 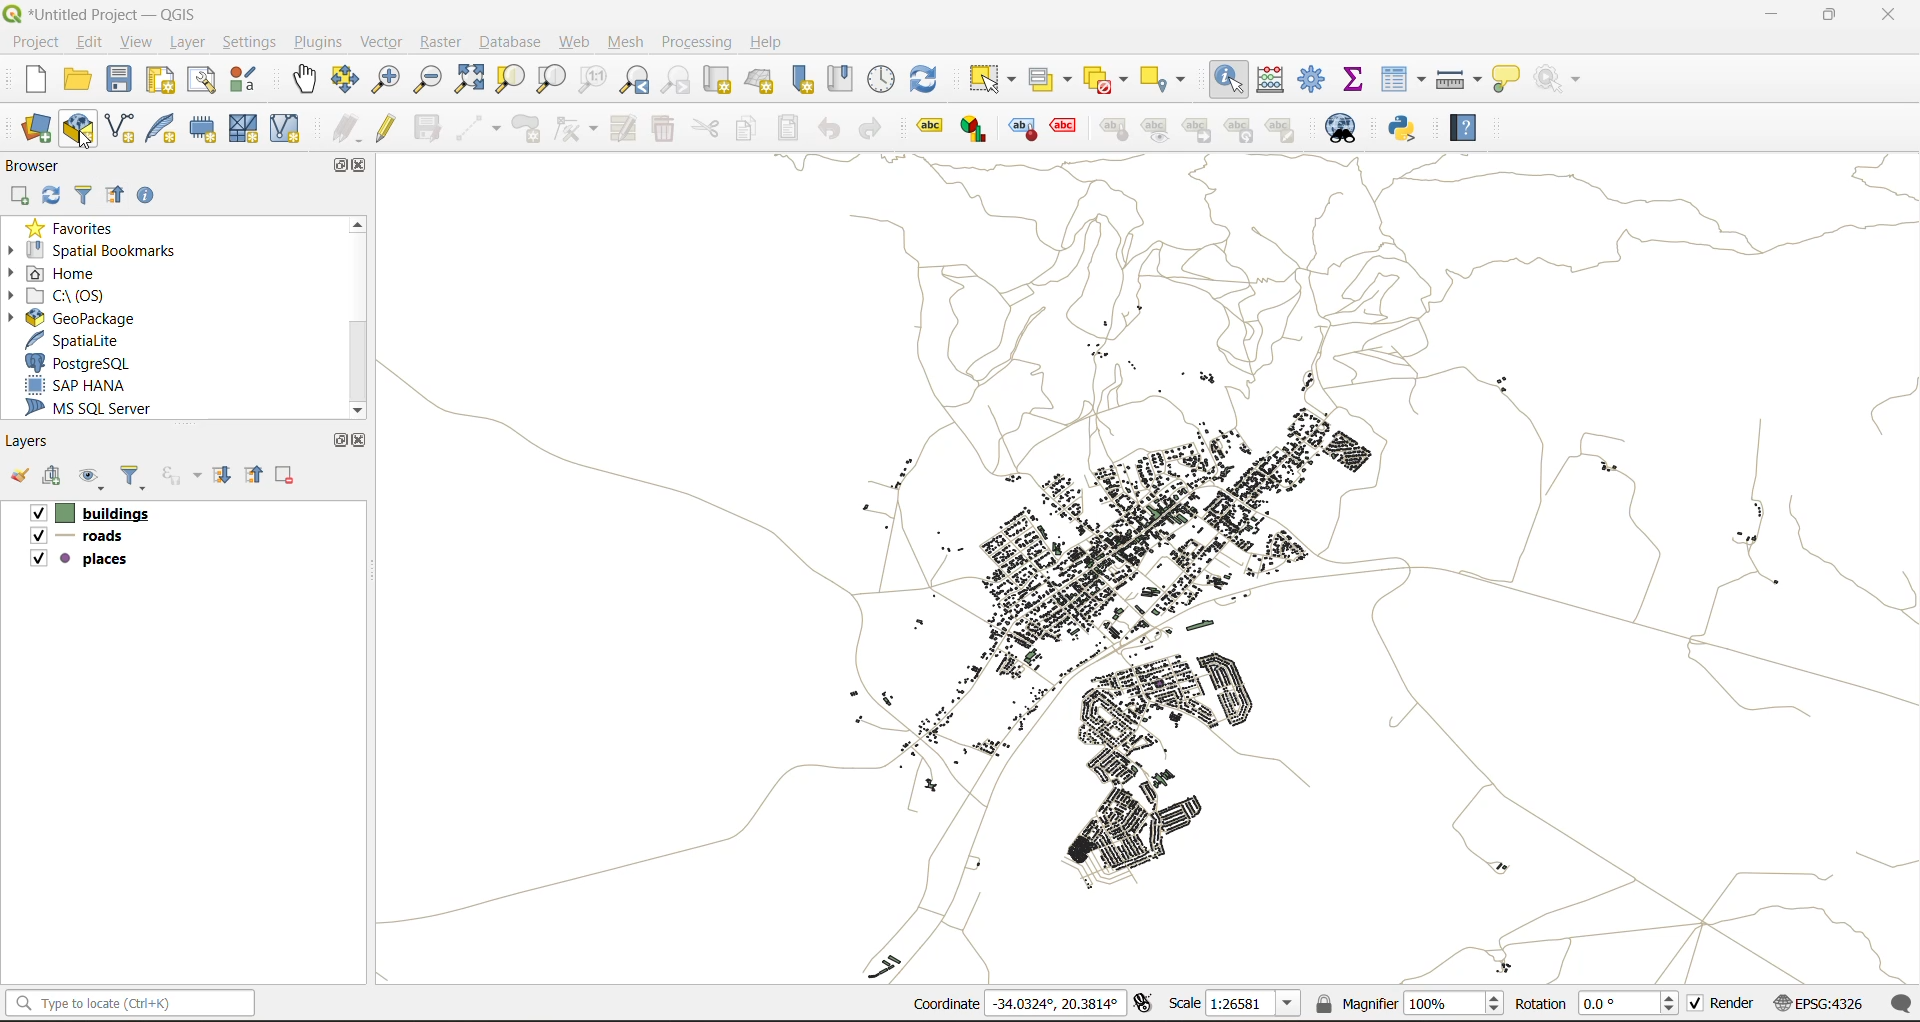 I want to click on cut, so click(x=706, y=127).